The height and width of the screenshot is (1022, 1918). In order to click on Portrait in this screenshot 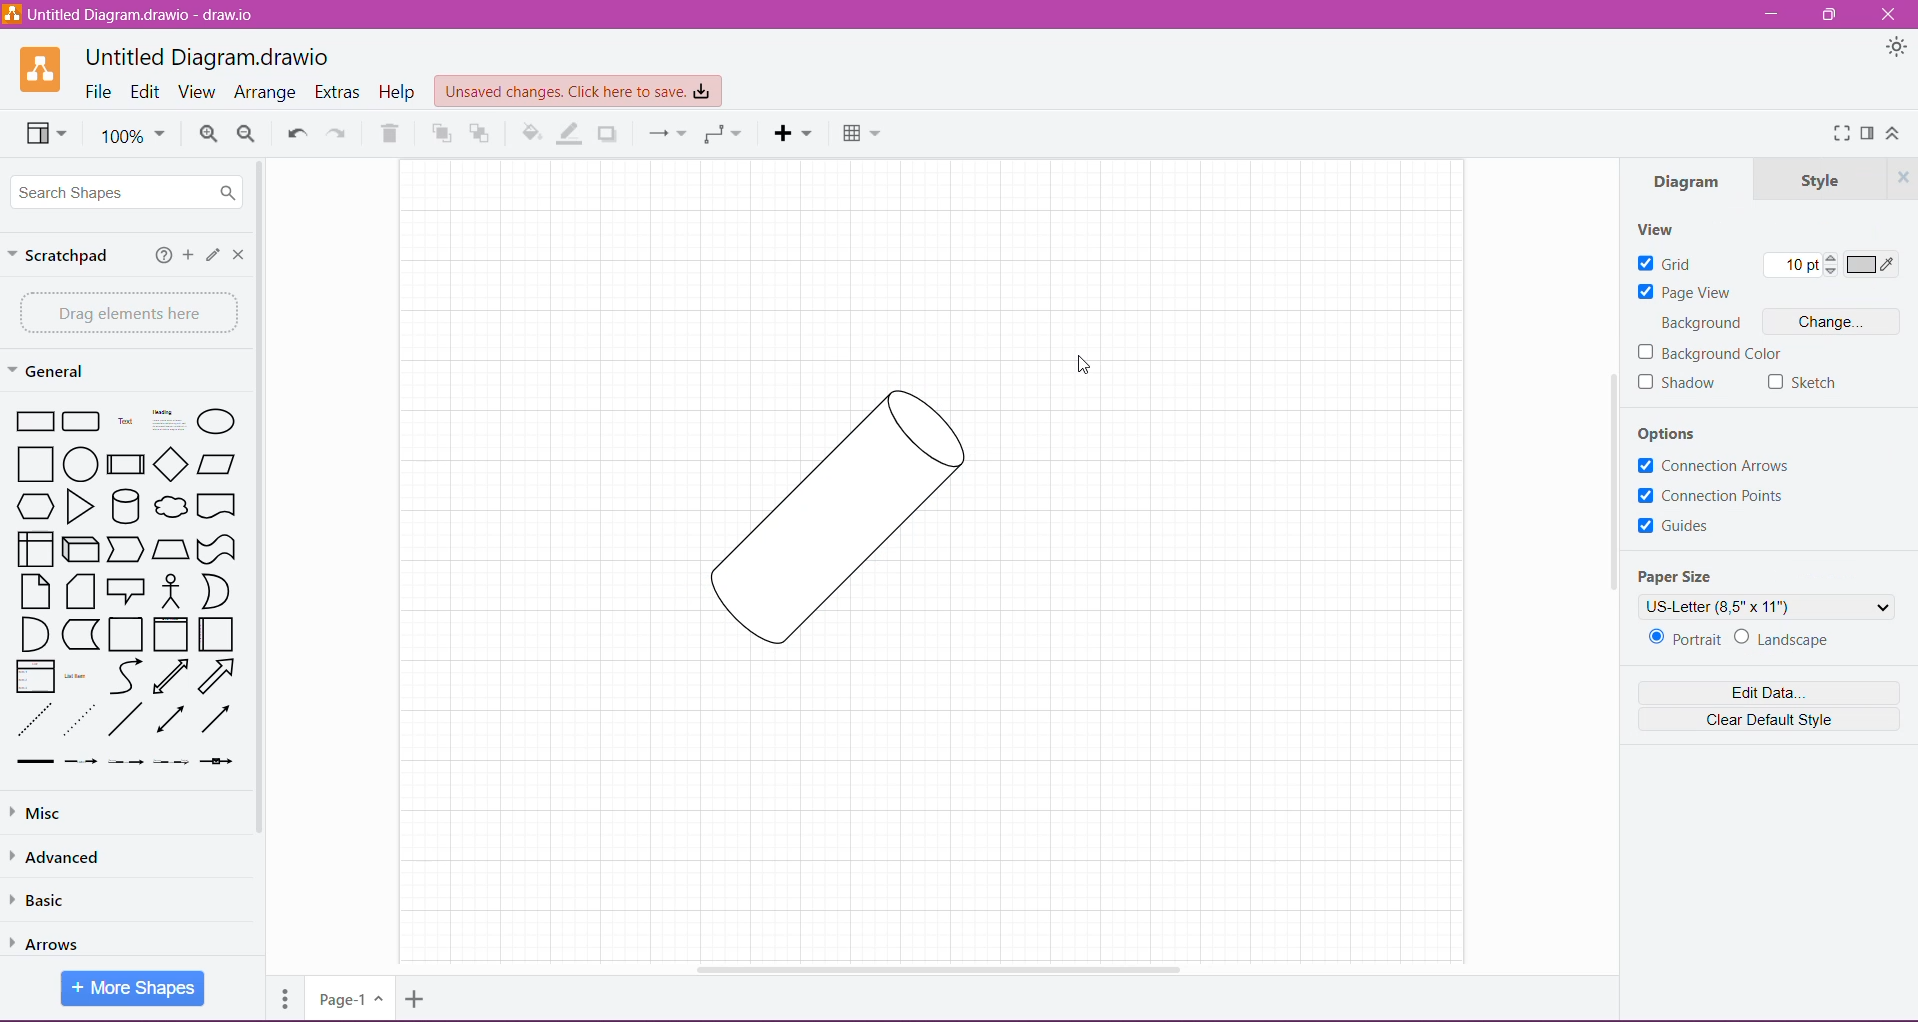, I will do `click(1683, 639)`.